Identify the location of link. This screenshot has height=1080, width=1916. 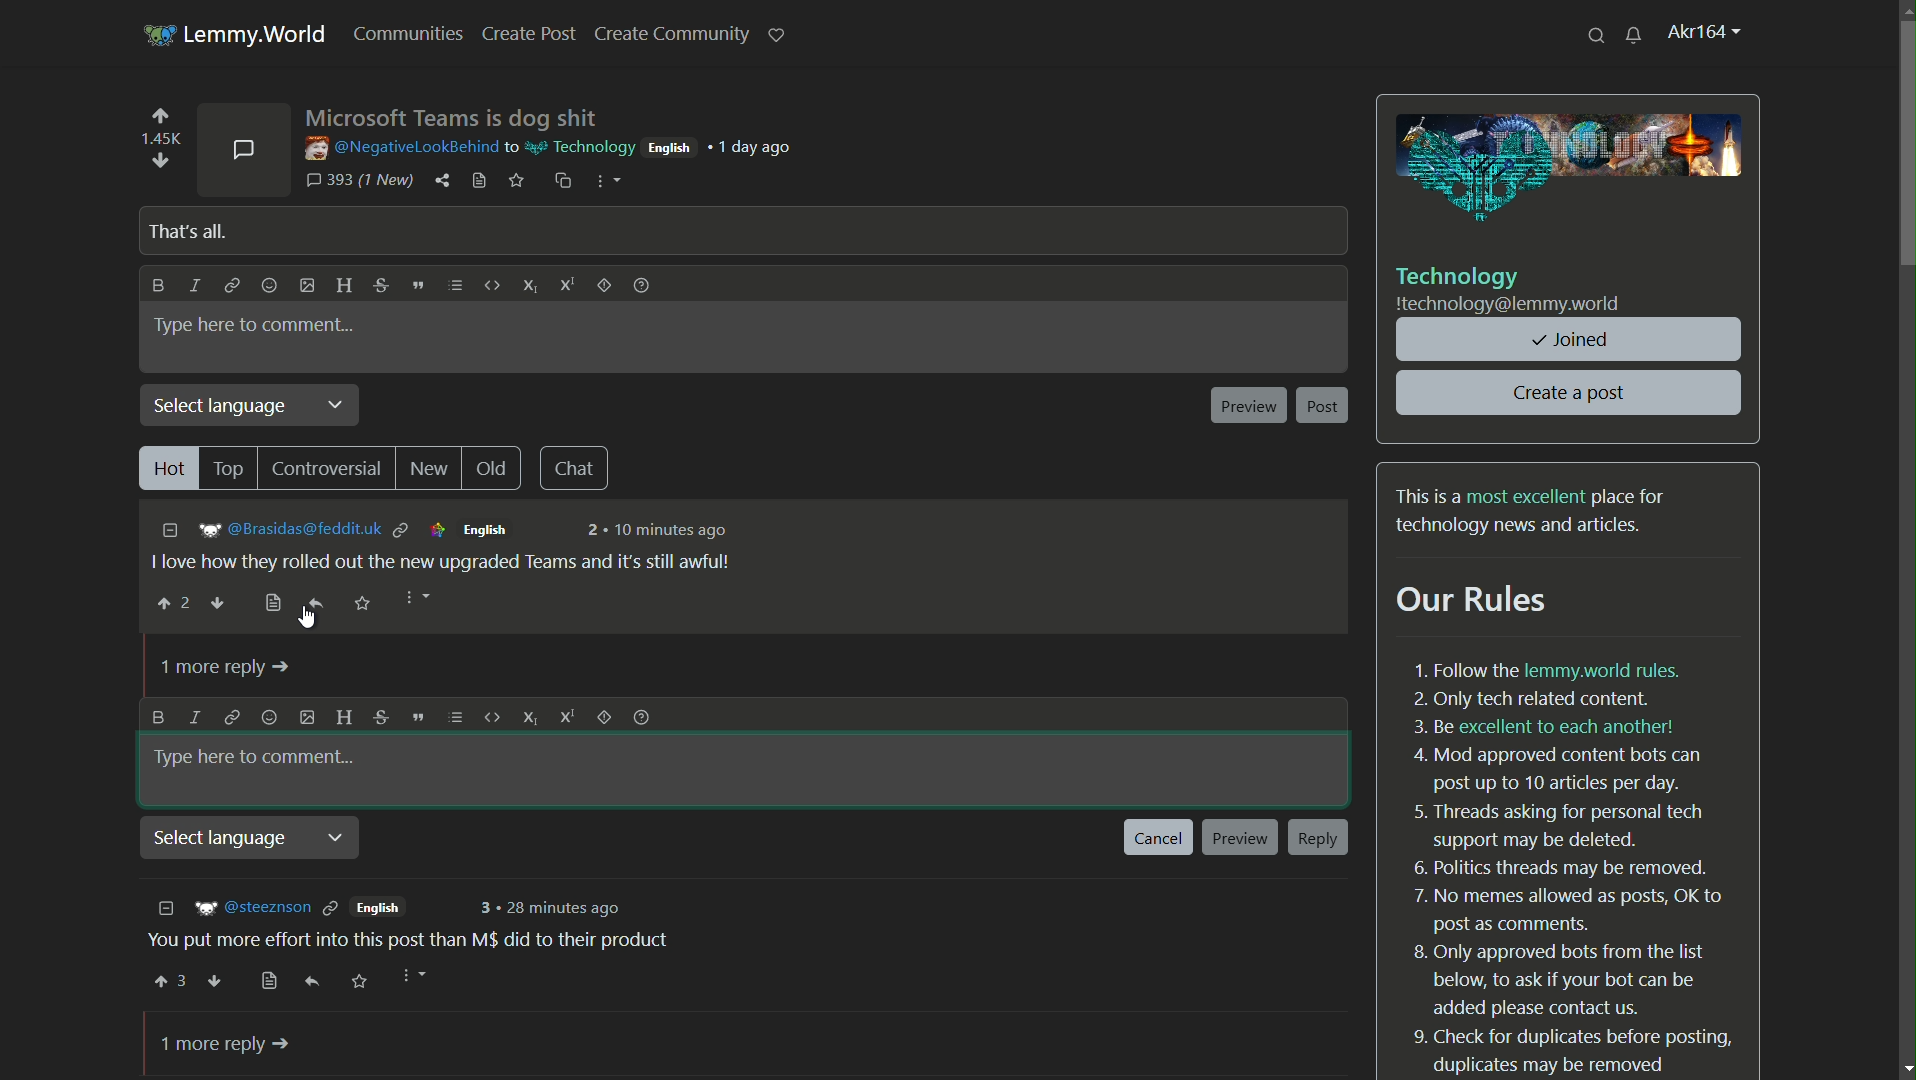
(231, 288).